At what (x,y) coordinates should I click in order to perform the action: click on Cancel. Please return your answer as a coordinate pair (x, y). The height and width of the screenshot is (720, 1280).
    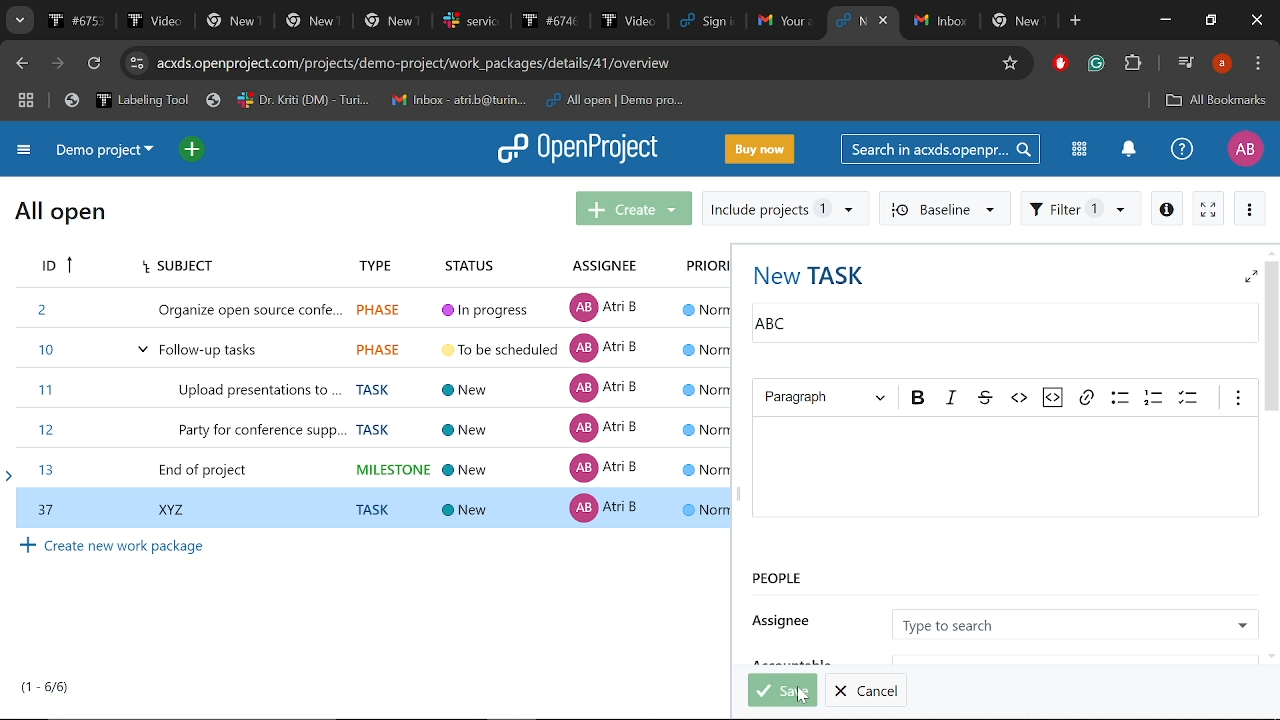
    Looking at the image, I should click on (866, 690).